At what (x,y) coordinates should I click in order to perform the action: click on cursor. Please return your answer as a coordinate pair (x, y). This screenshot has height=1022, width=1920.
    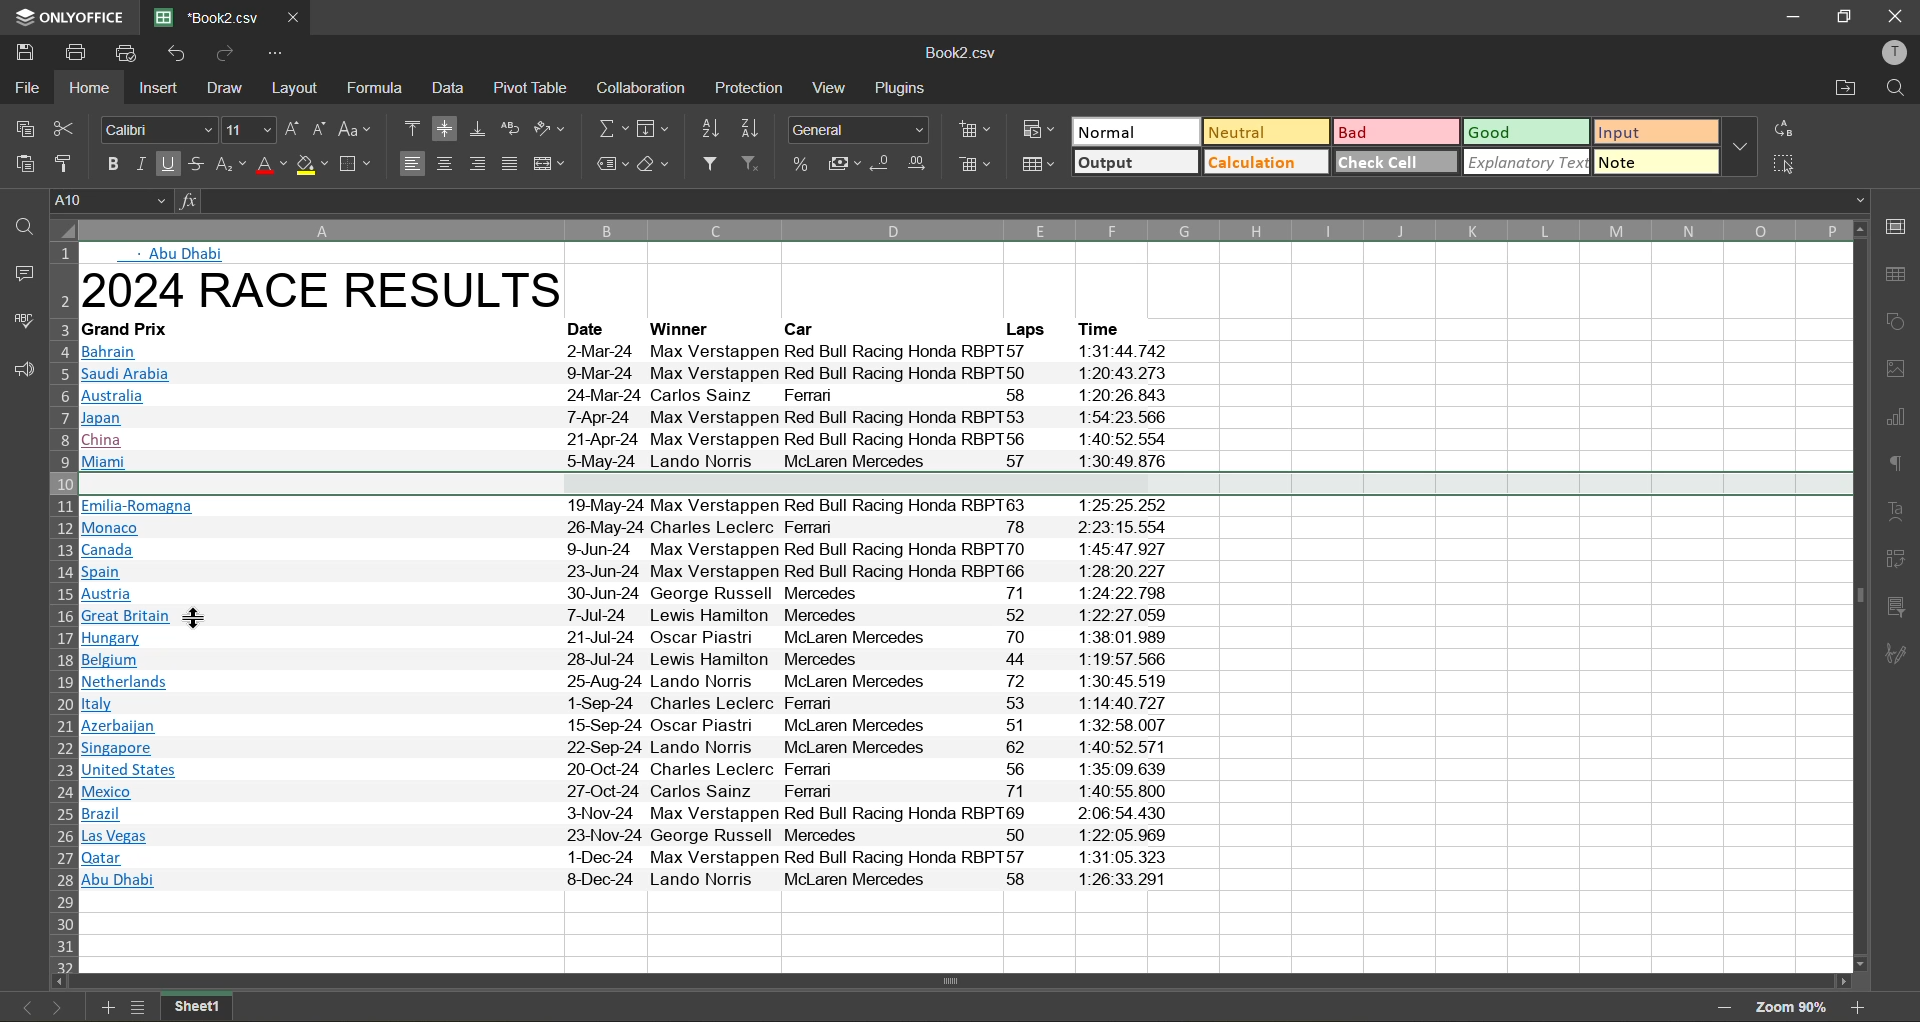
    Looking at the image, I should click on (196, 620).